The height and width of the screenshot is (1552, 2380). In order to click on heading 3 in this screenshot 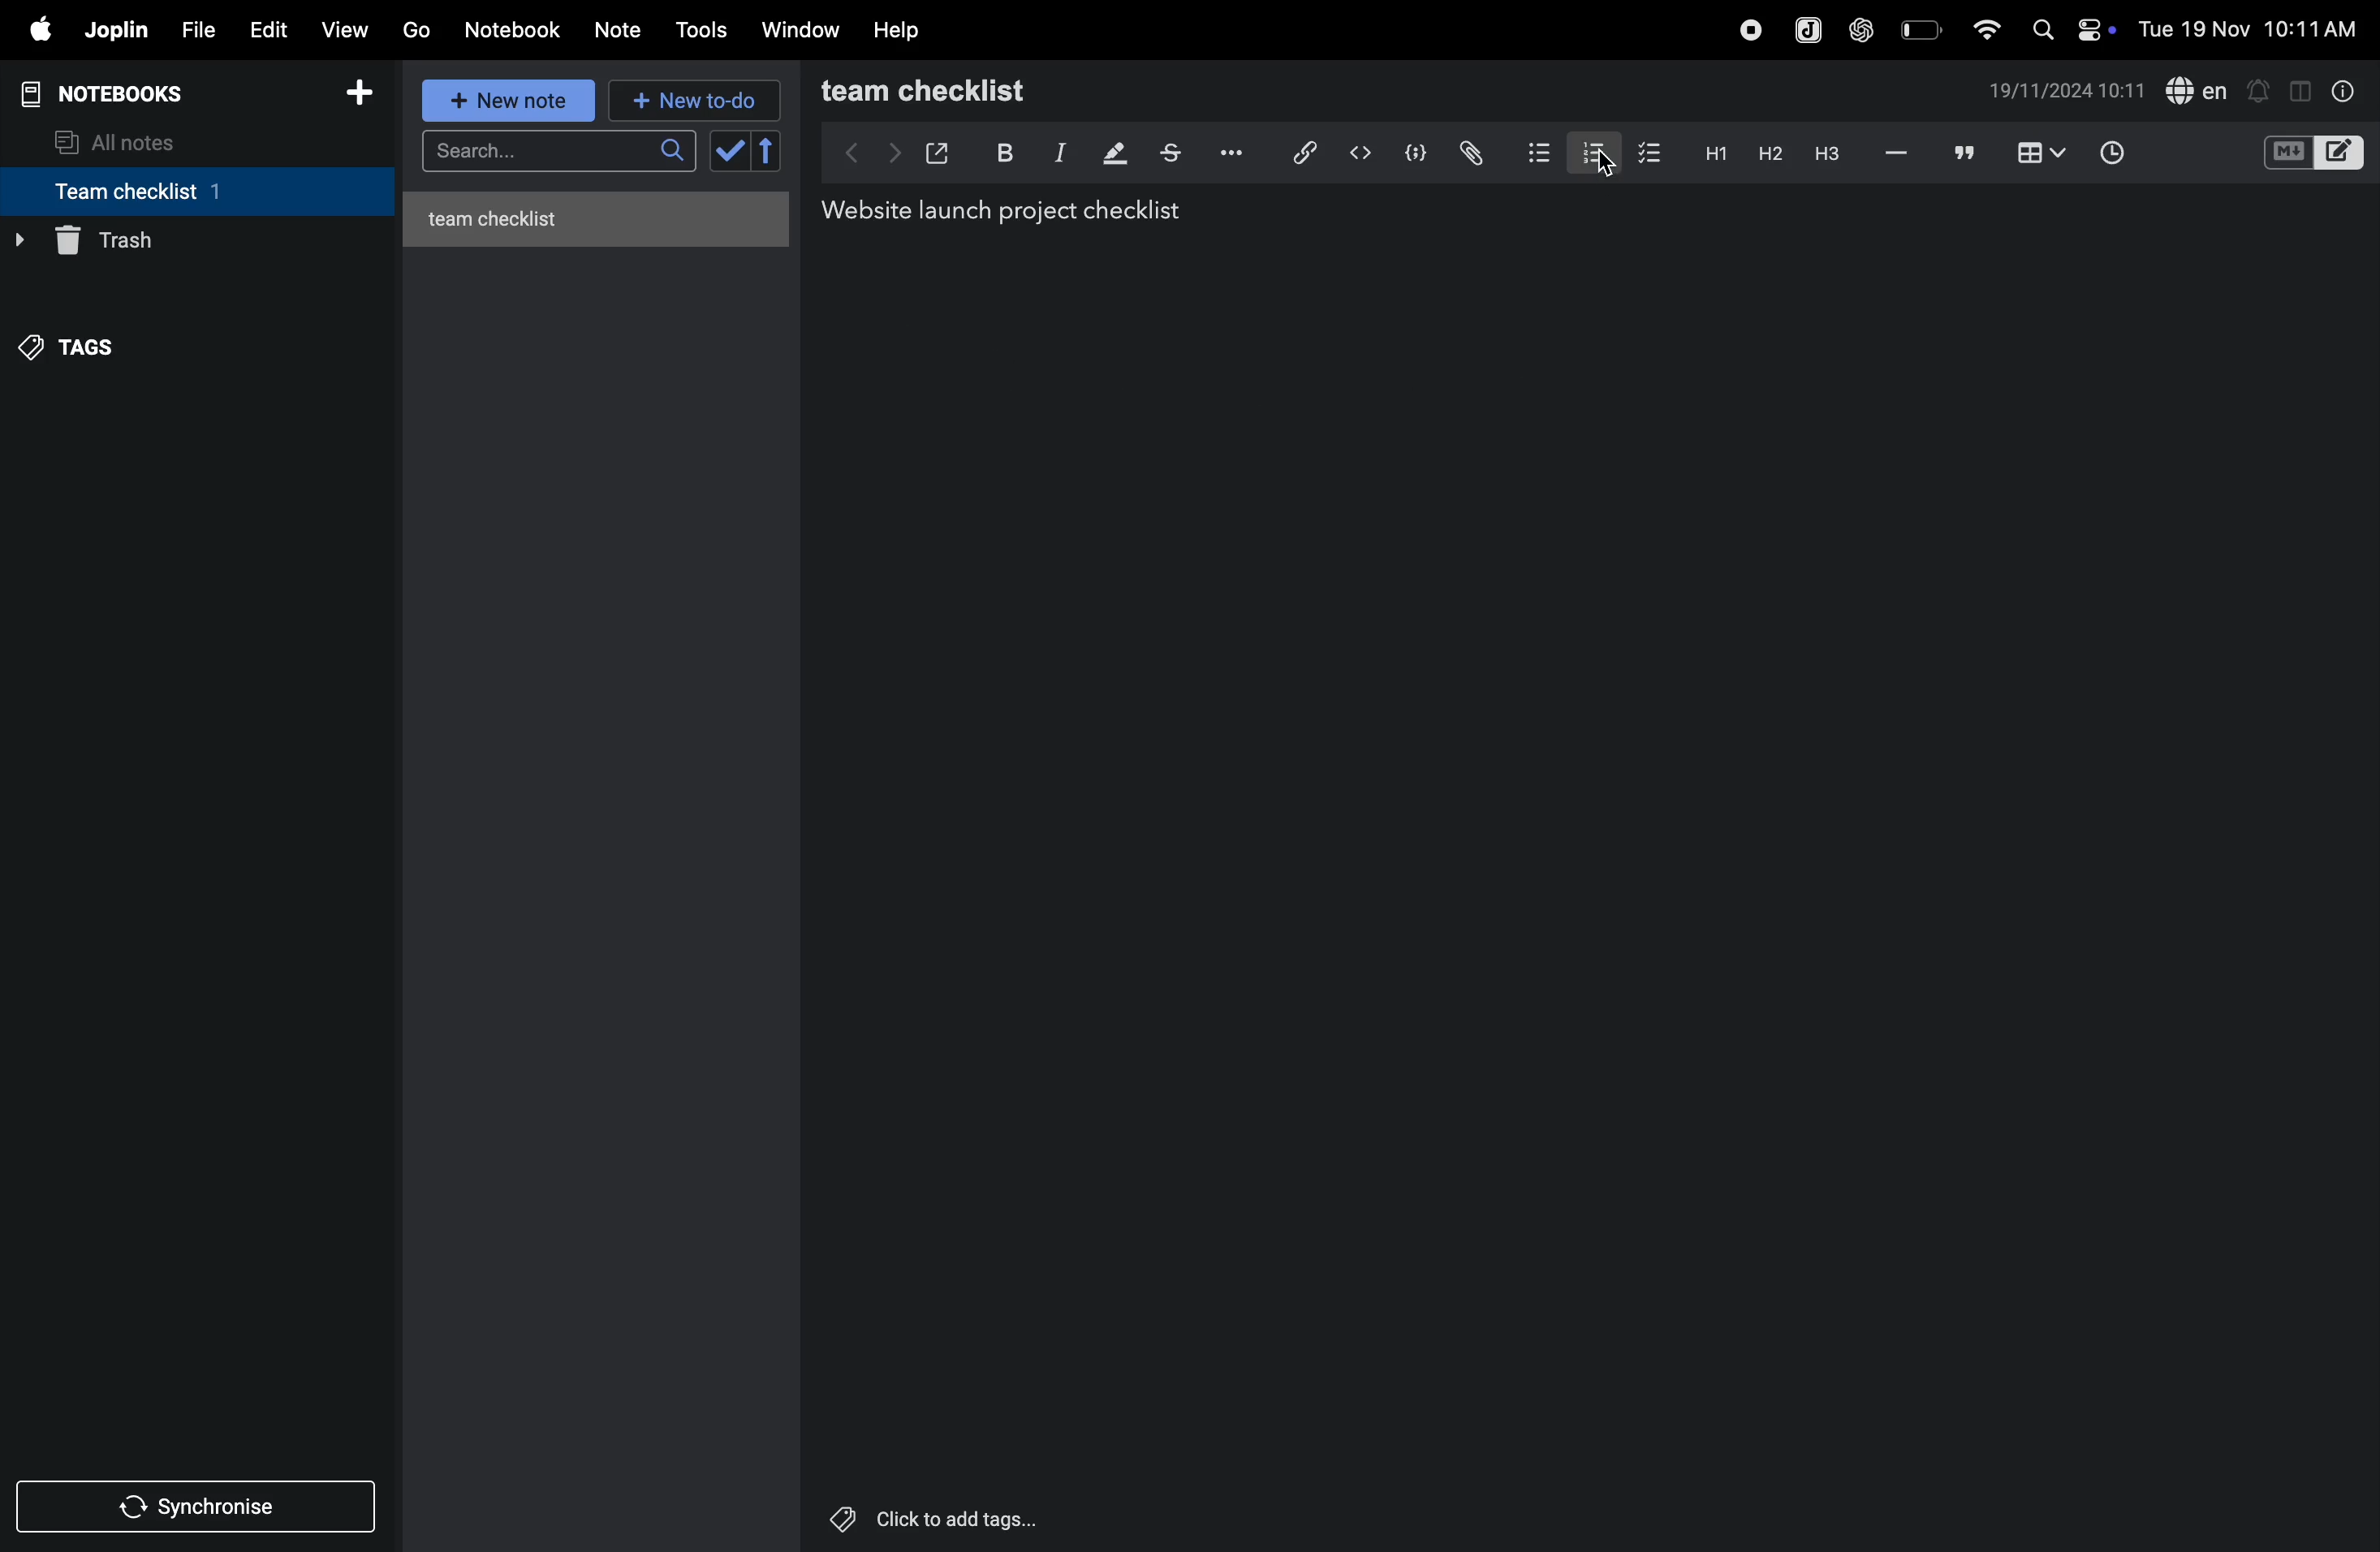, I will do `click(1826, 153)`.